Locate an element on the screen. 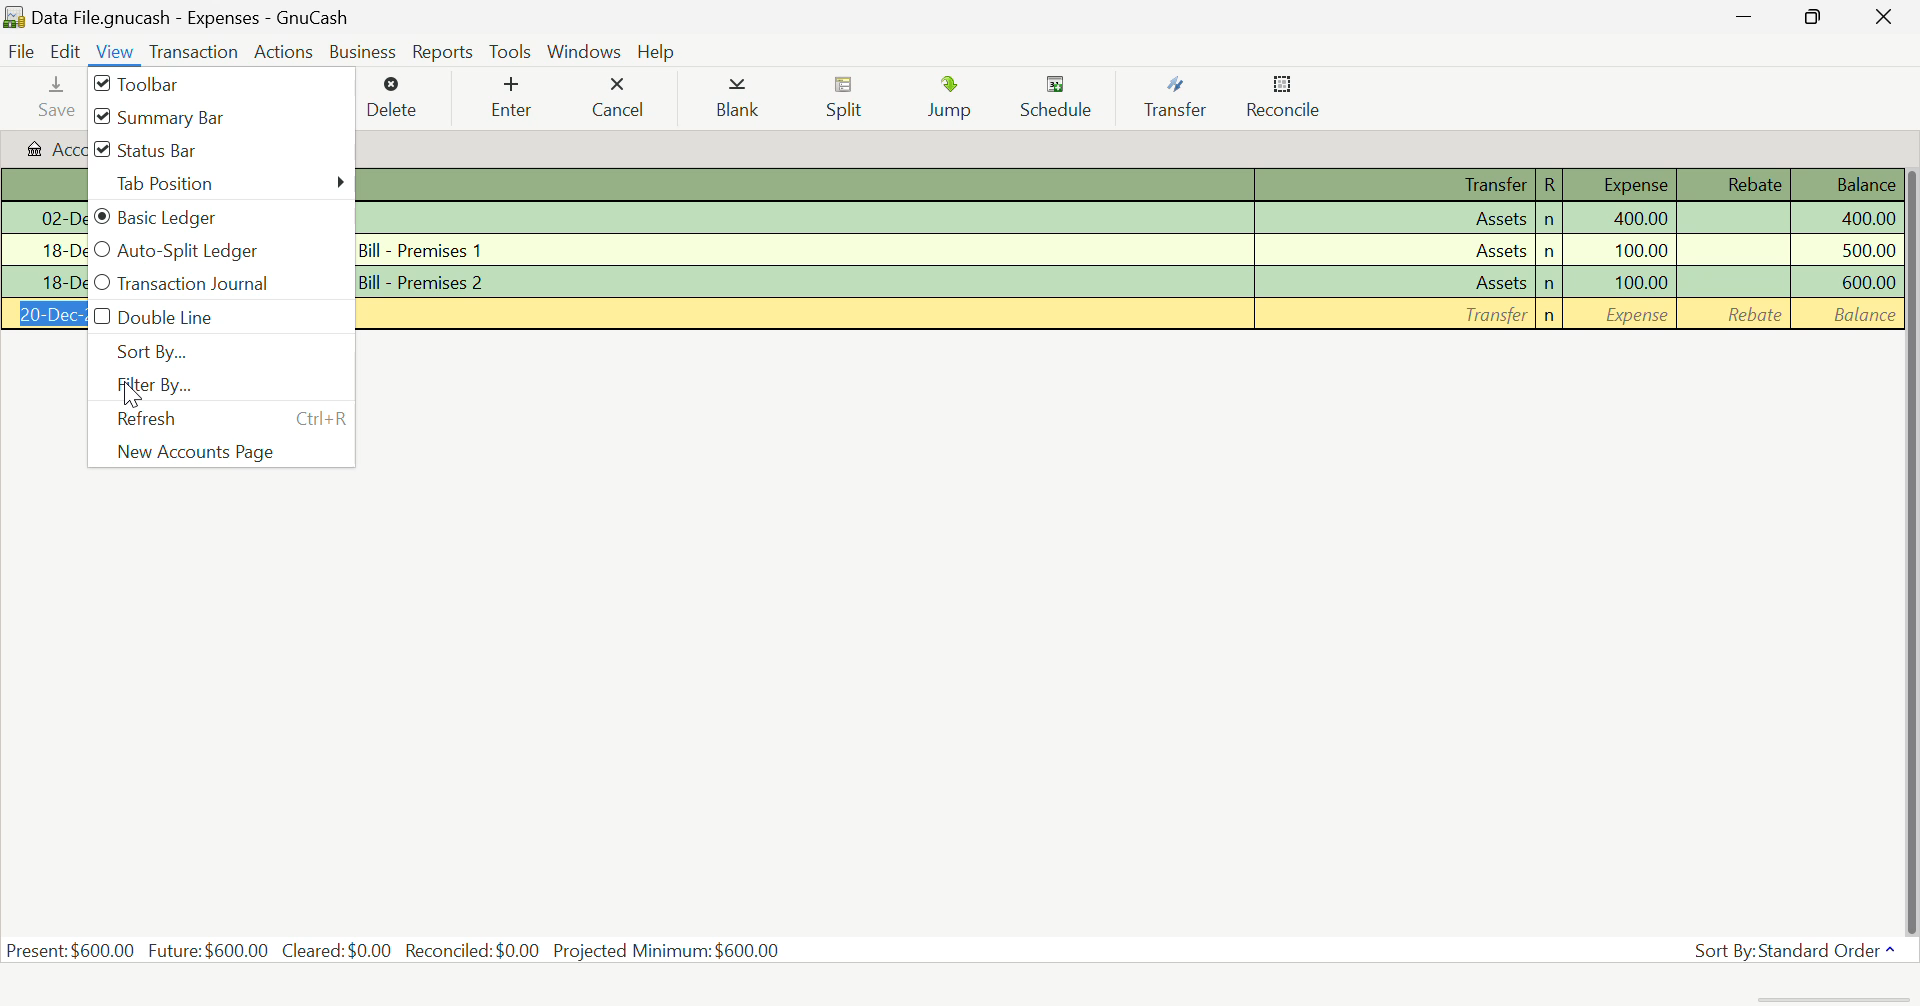 The width and height of the screenshot is (1920, 1006). New Accounts Page is located at coordinates (221, 454).